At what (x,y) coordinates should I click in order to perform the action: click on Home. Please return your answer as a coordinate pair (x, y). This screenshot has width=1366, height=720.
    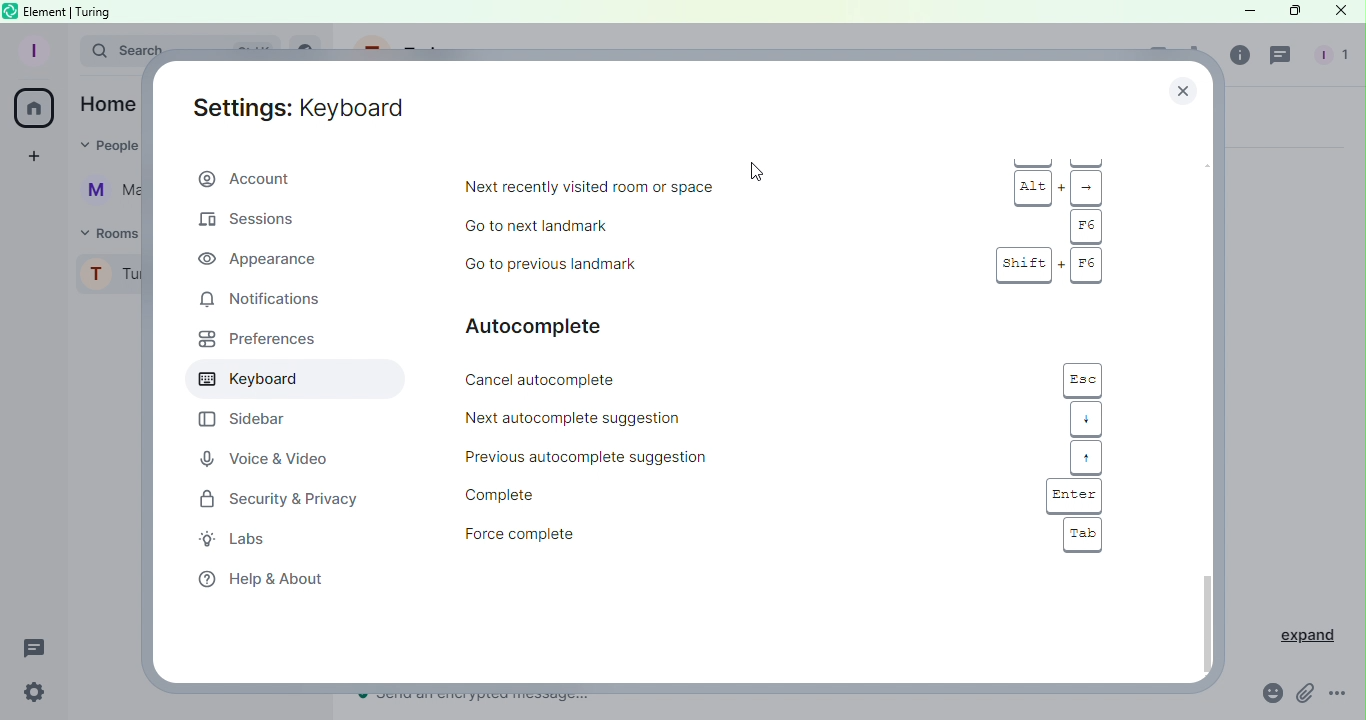
    Looking at the image, I should click on (33, 110).